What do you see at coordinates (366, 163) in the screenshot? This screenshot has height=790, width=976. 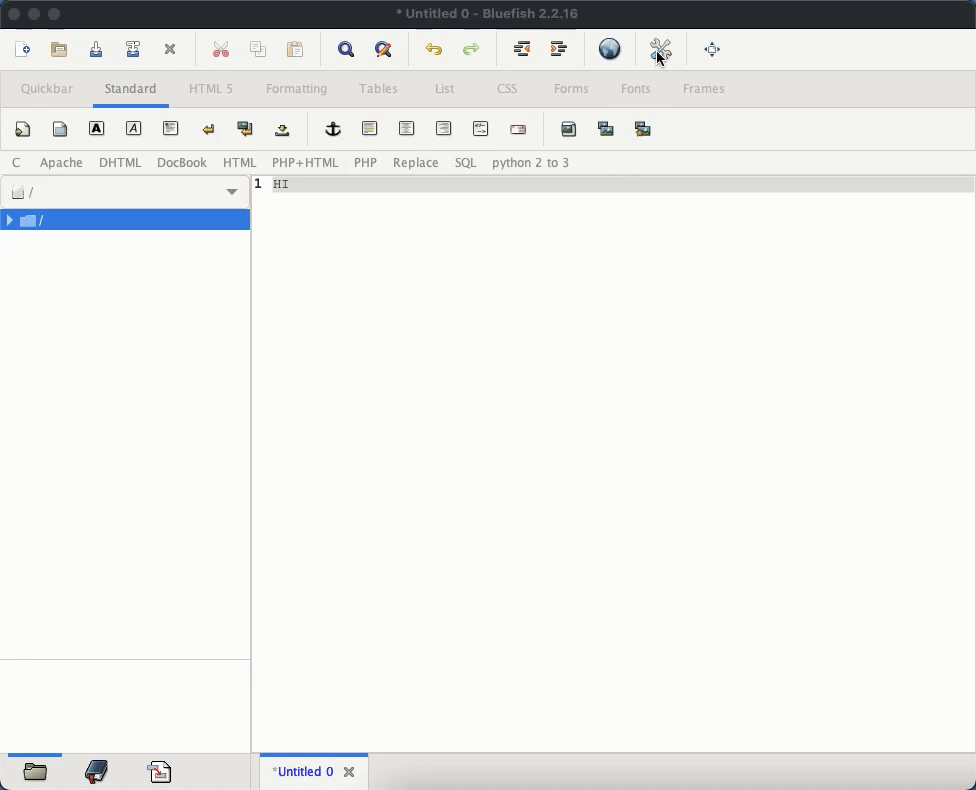 I see `php` at bounding box center [366, 163].